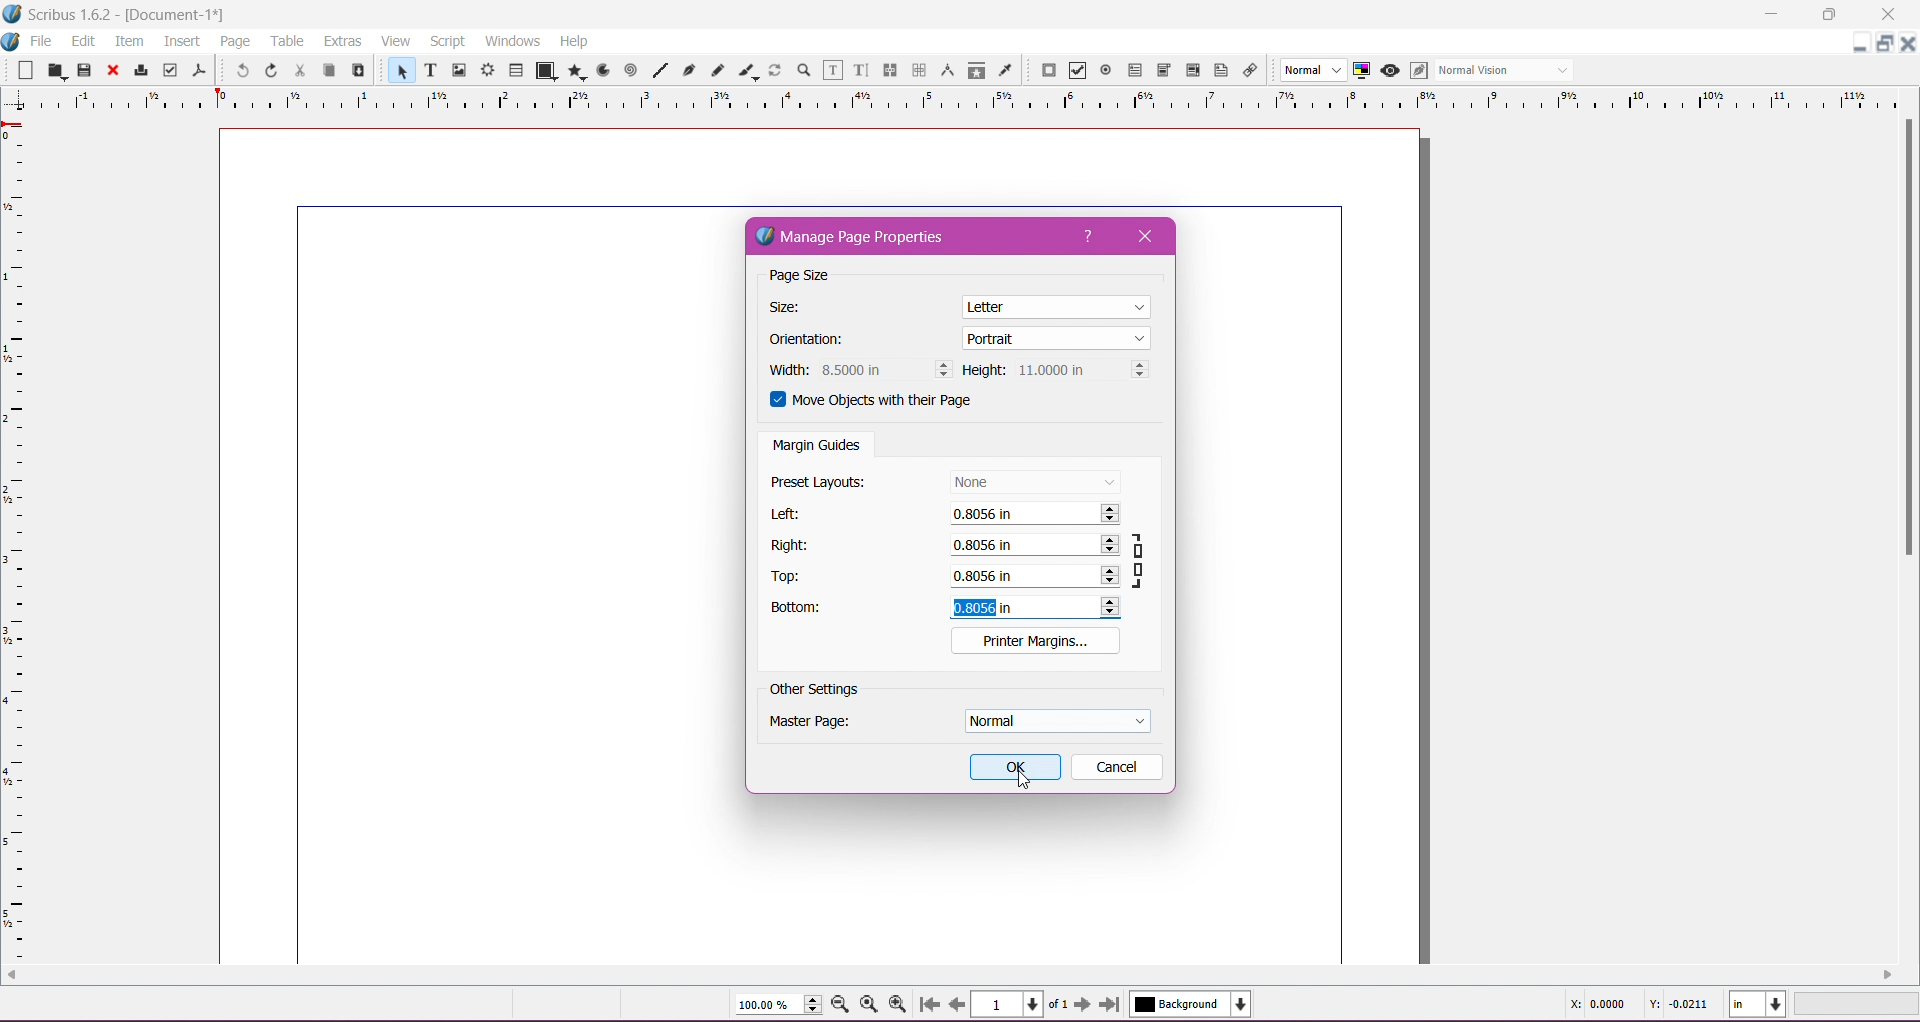  I want to click on Select the current unit, so click(1758, 1005).